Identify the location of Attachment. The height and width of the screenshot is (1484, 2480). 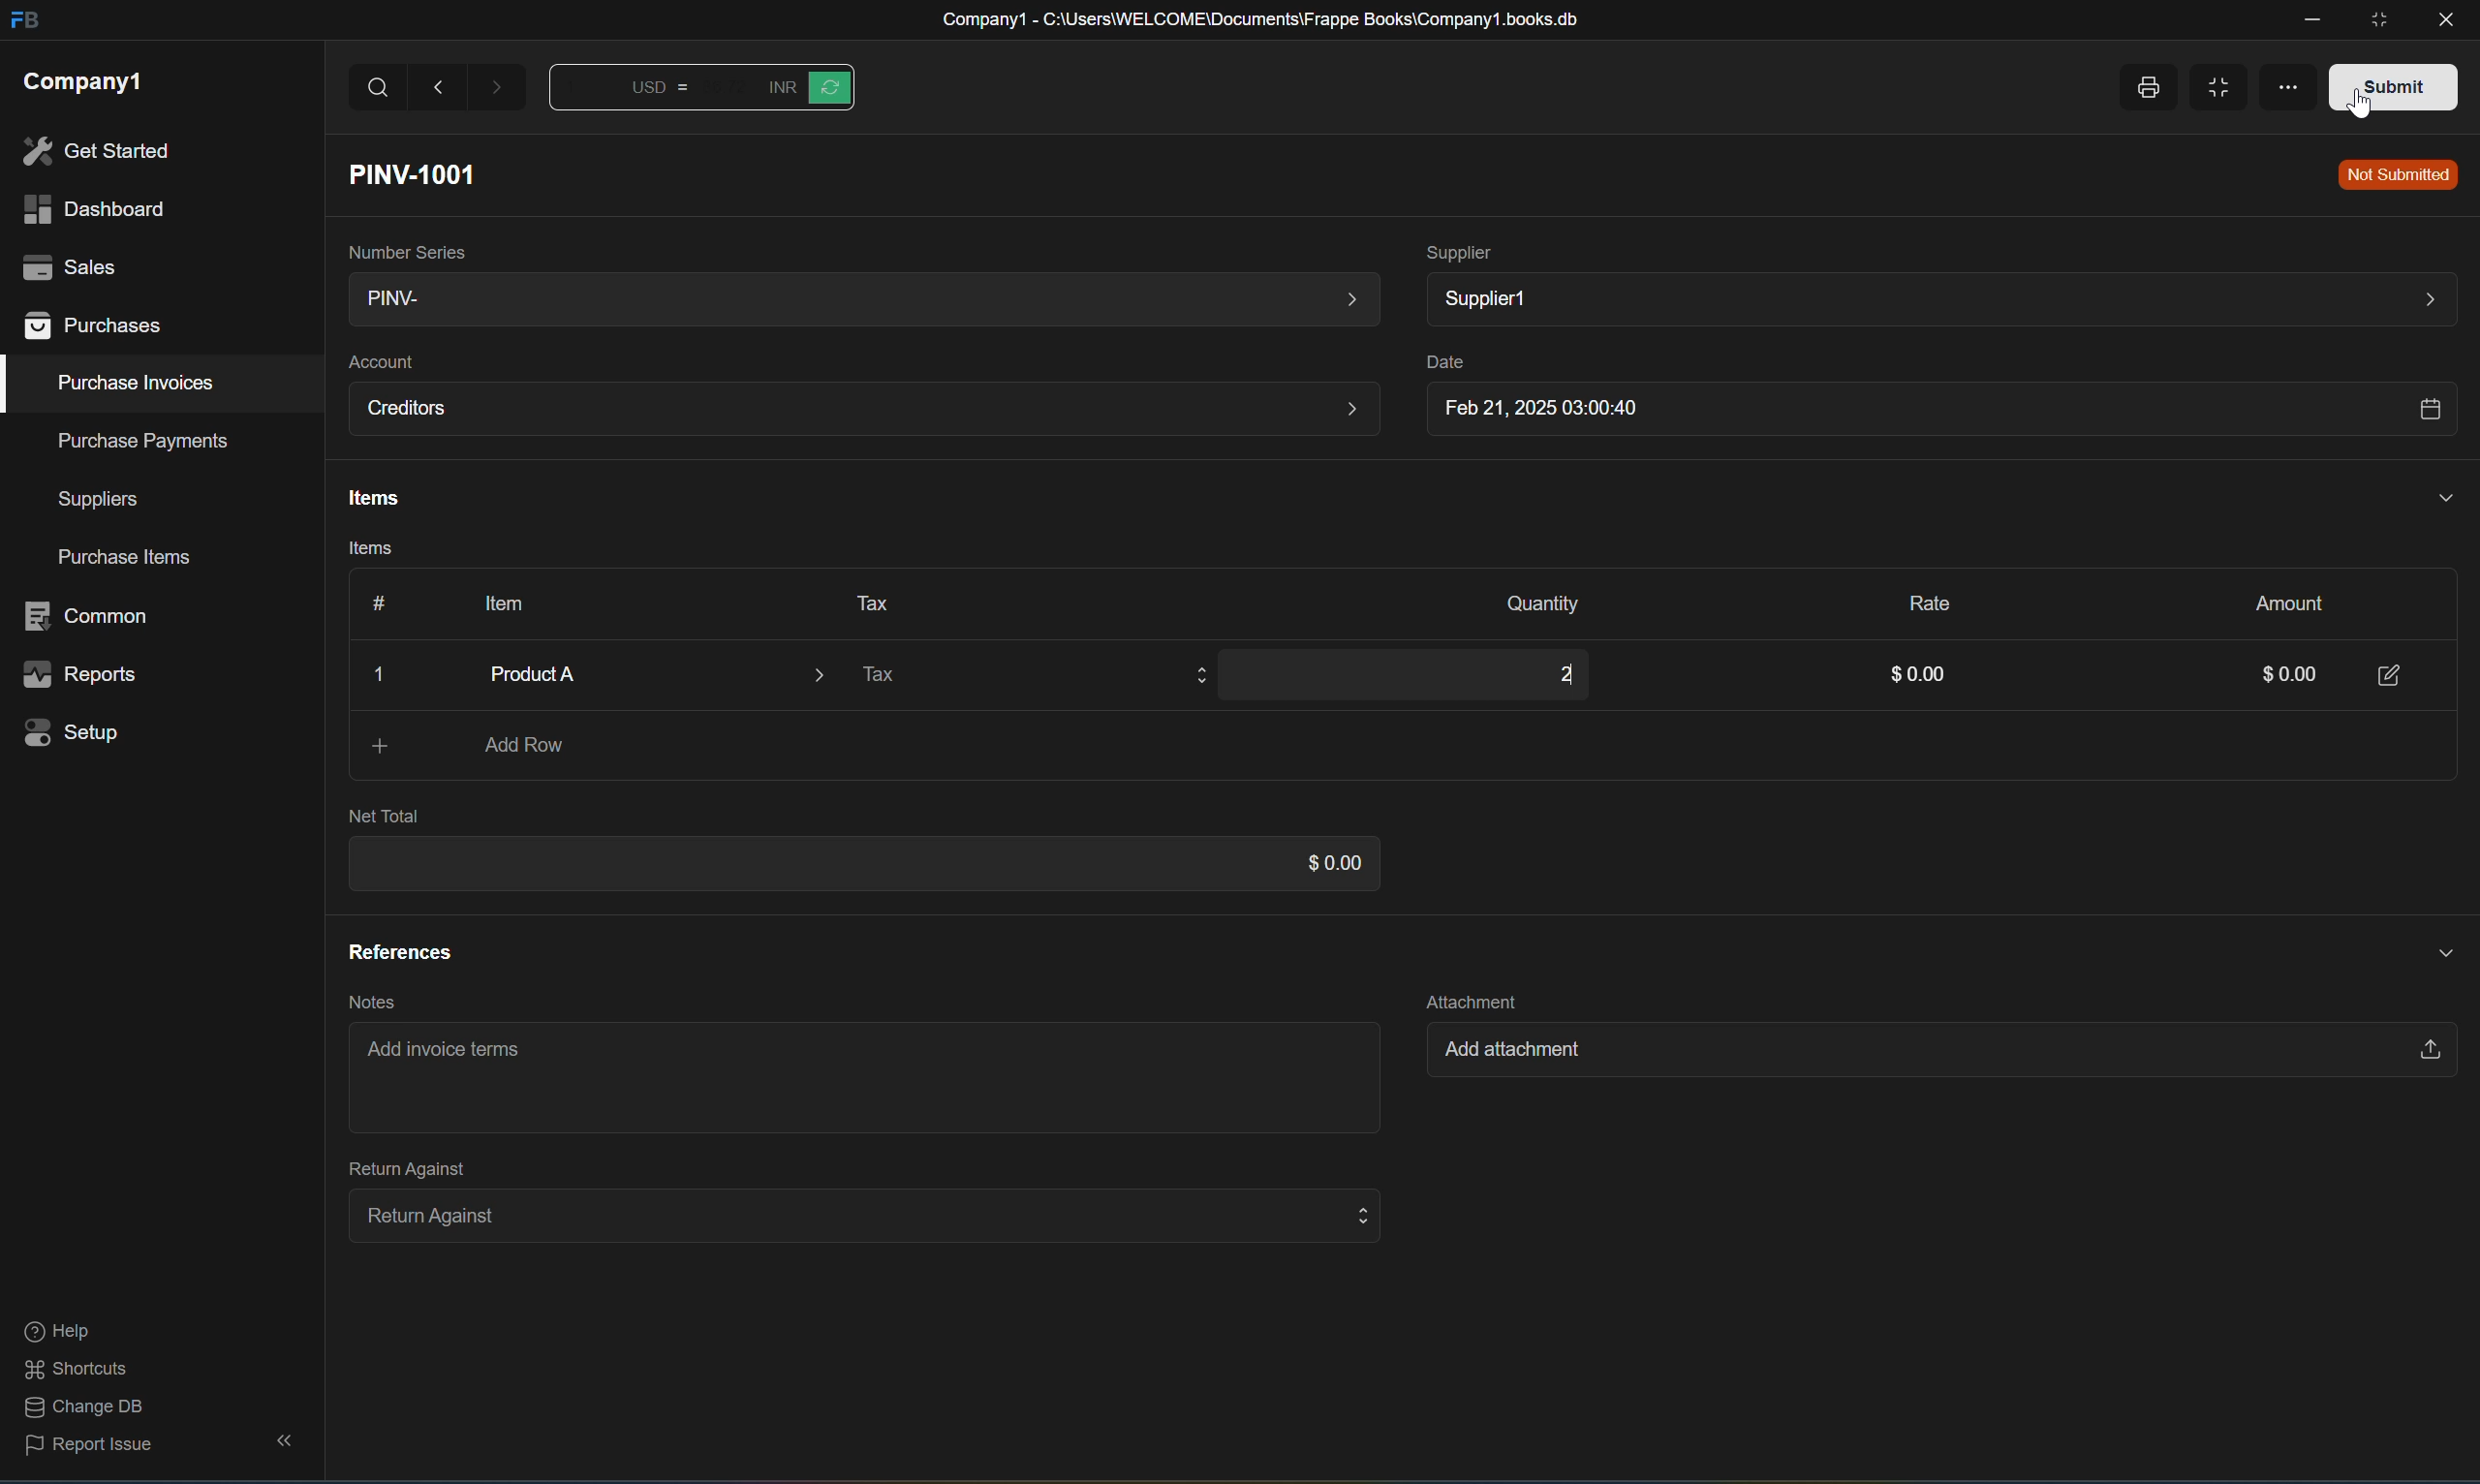
(1471, 998).